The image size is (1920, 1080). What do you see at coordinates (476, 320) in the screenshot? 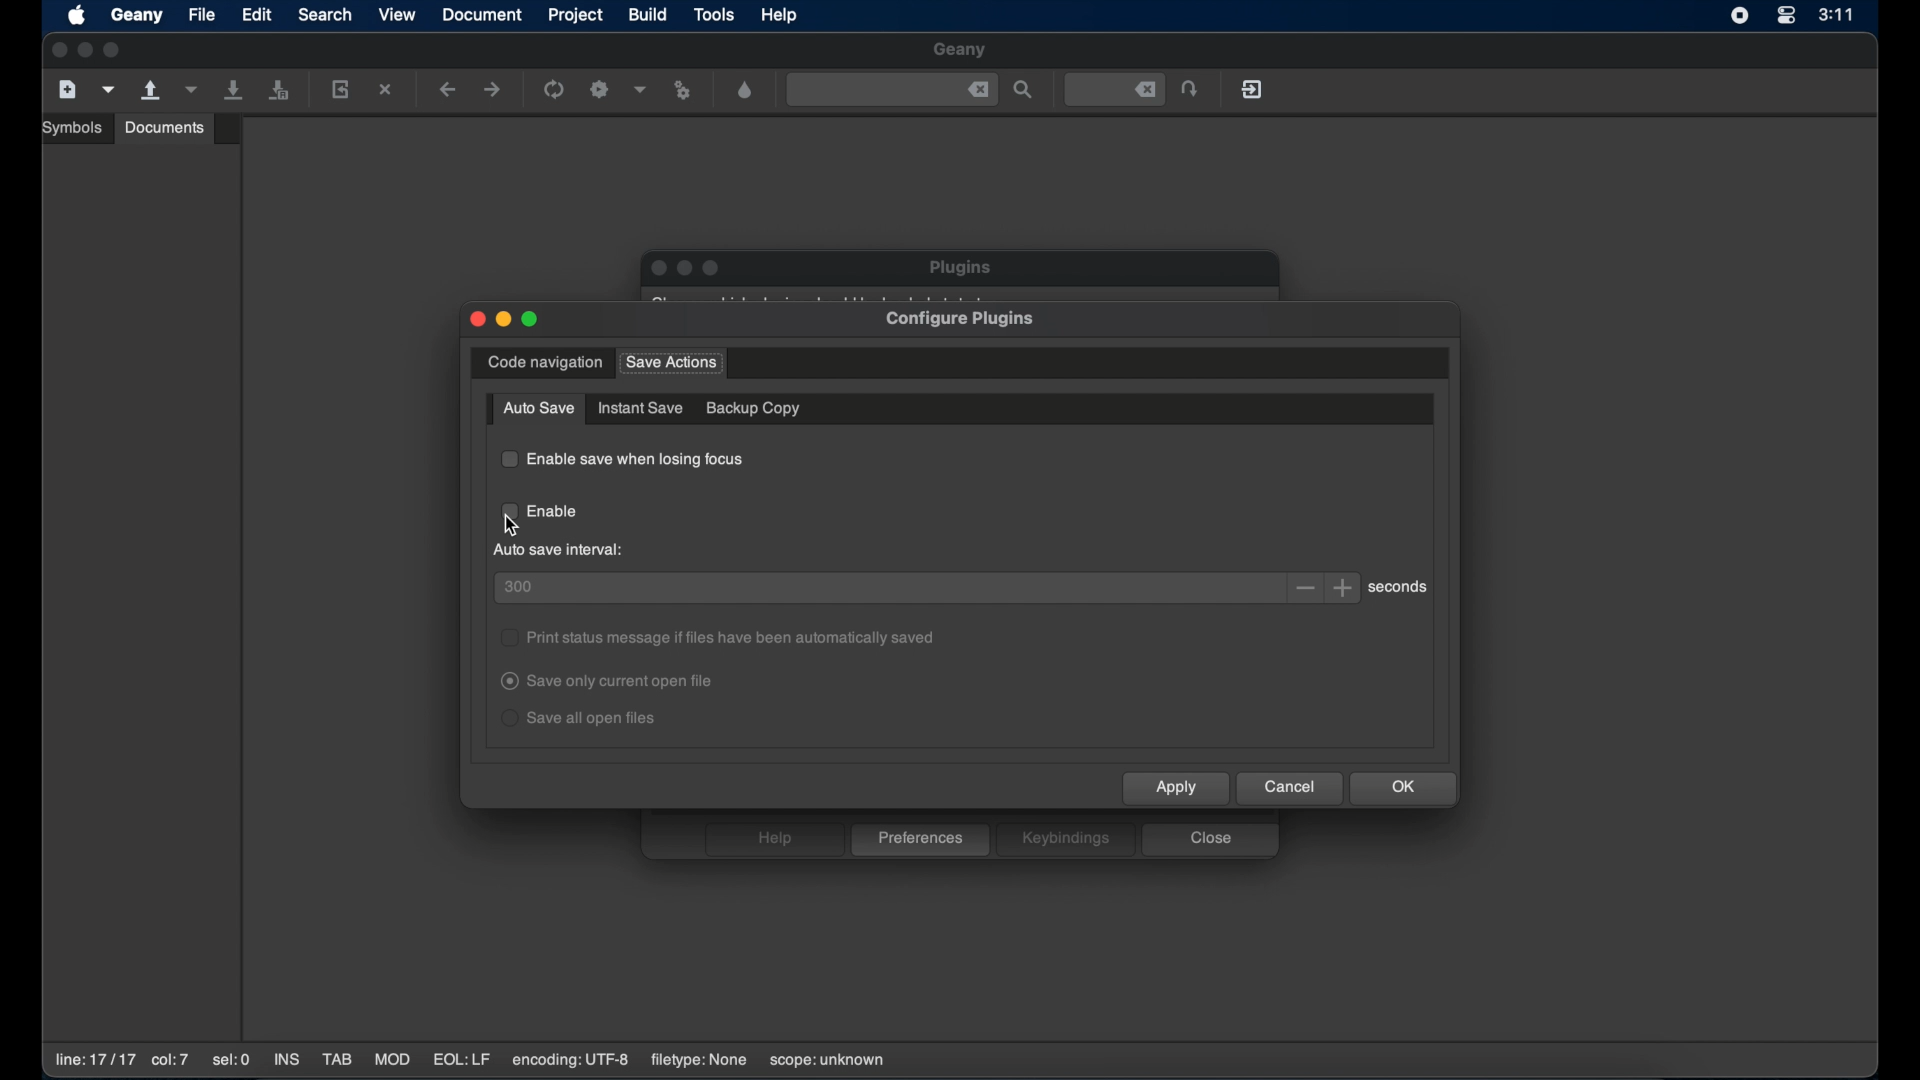
I see `close` at bounding box center [476, 320].